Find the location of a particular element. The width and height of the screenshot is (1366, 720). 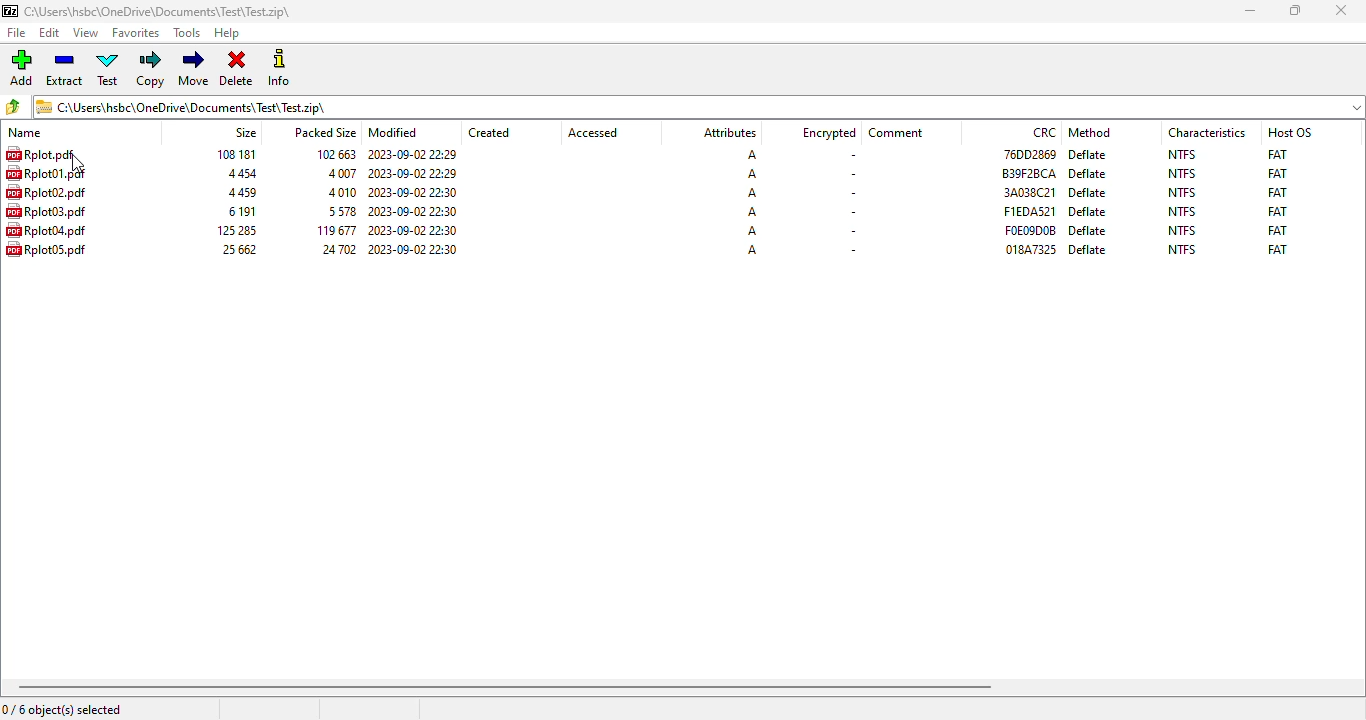

info is located at coordinates (279, 67).